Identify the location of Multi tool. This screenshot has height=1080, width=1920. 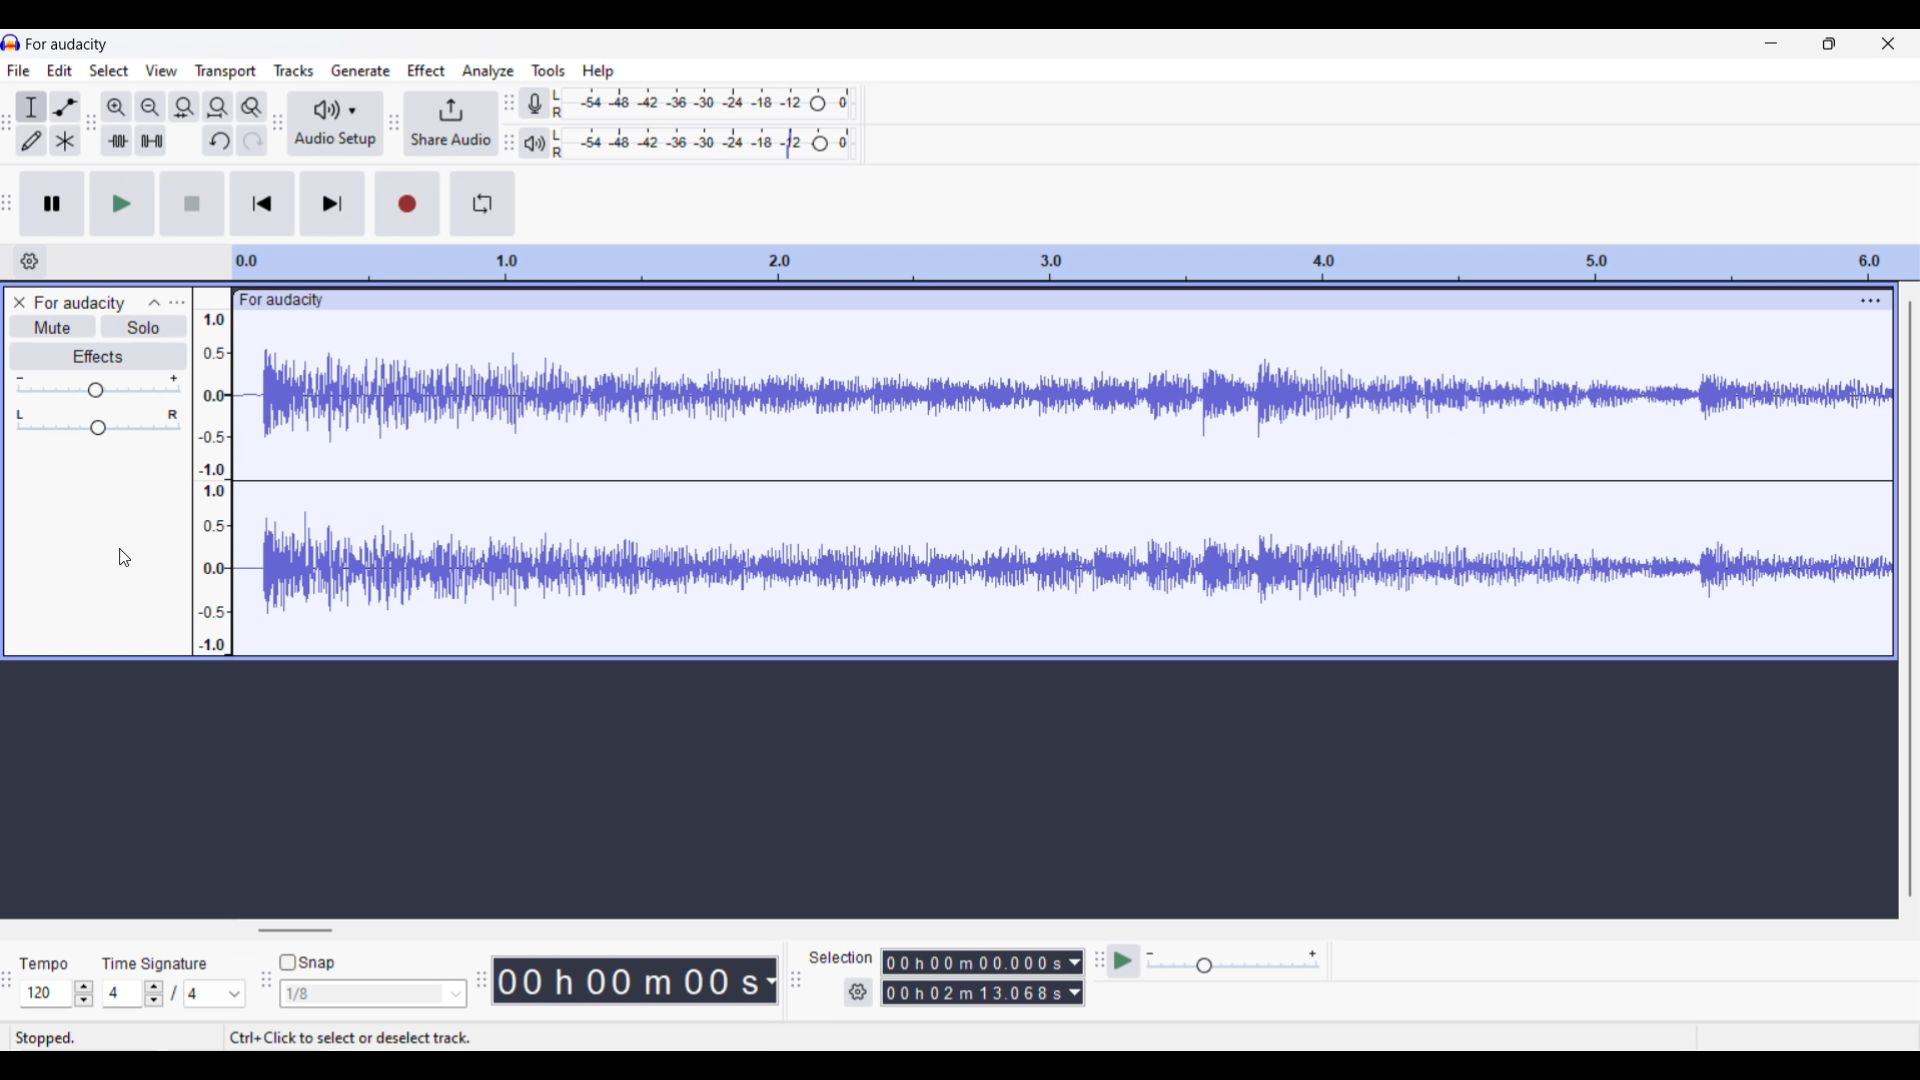
(64, 140).